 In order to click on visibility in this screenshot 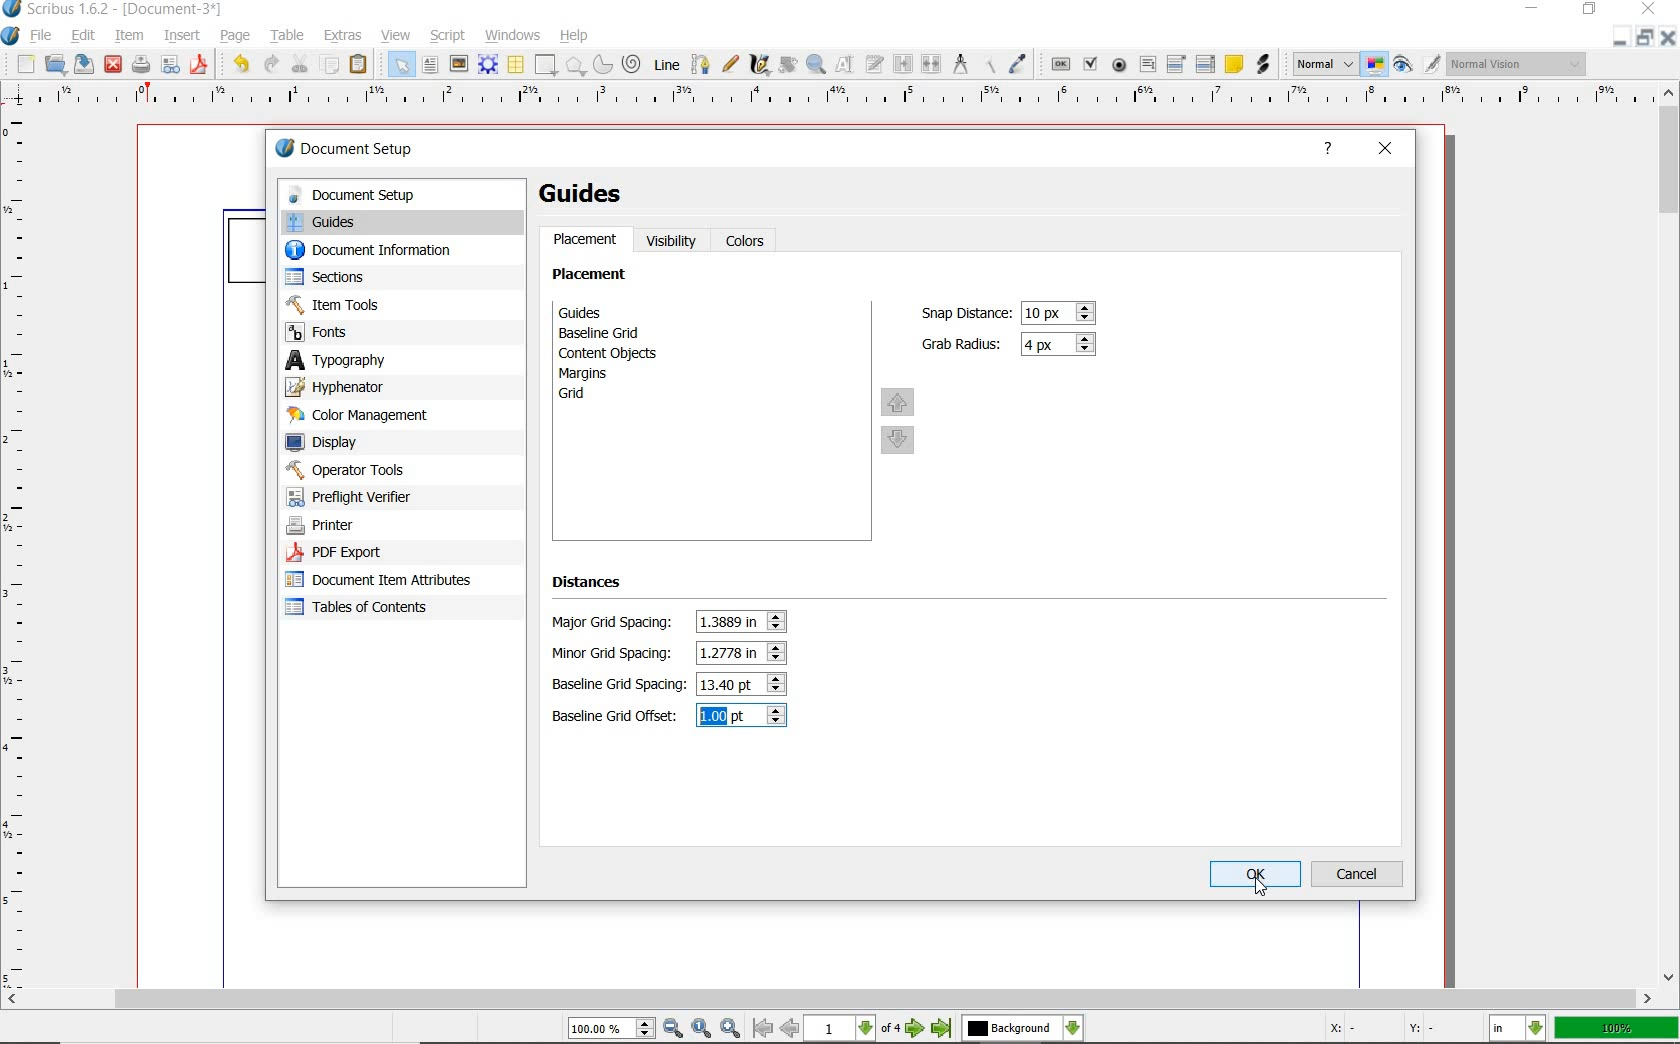, I will do `click(672, 241)`.